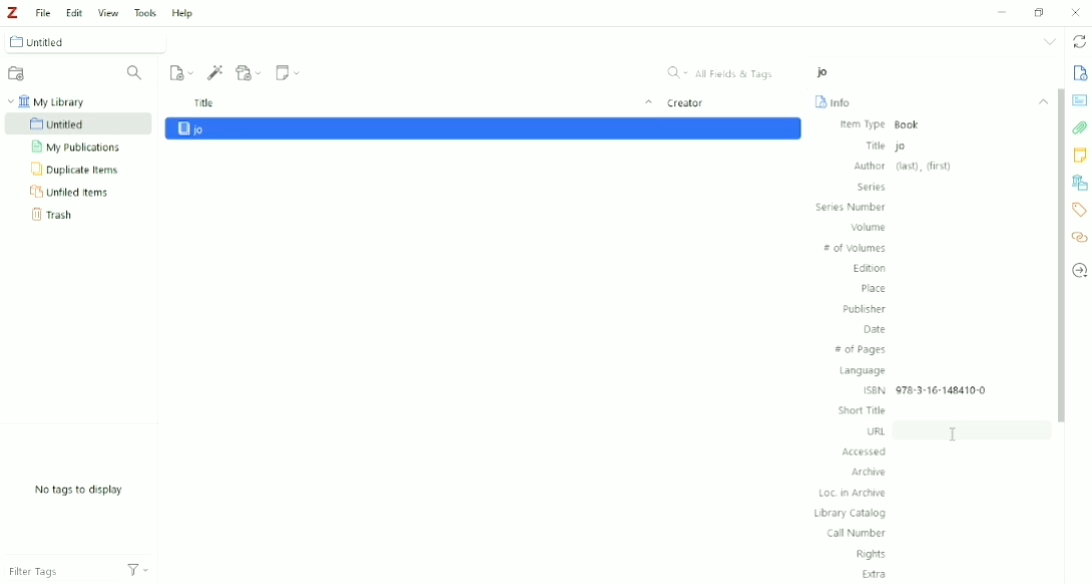 The width and height of the screenshot is (1092, 584). I want to click on Extra, so click(875, 574).